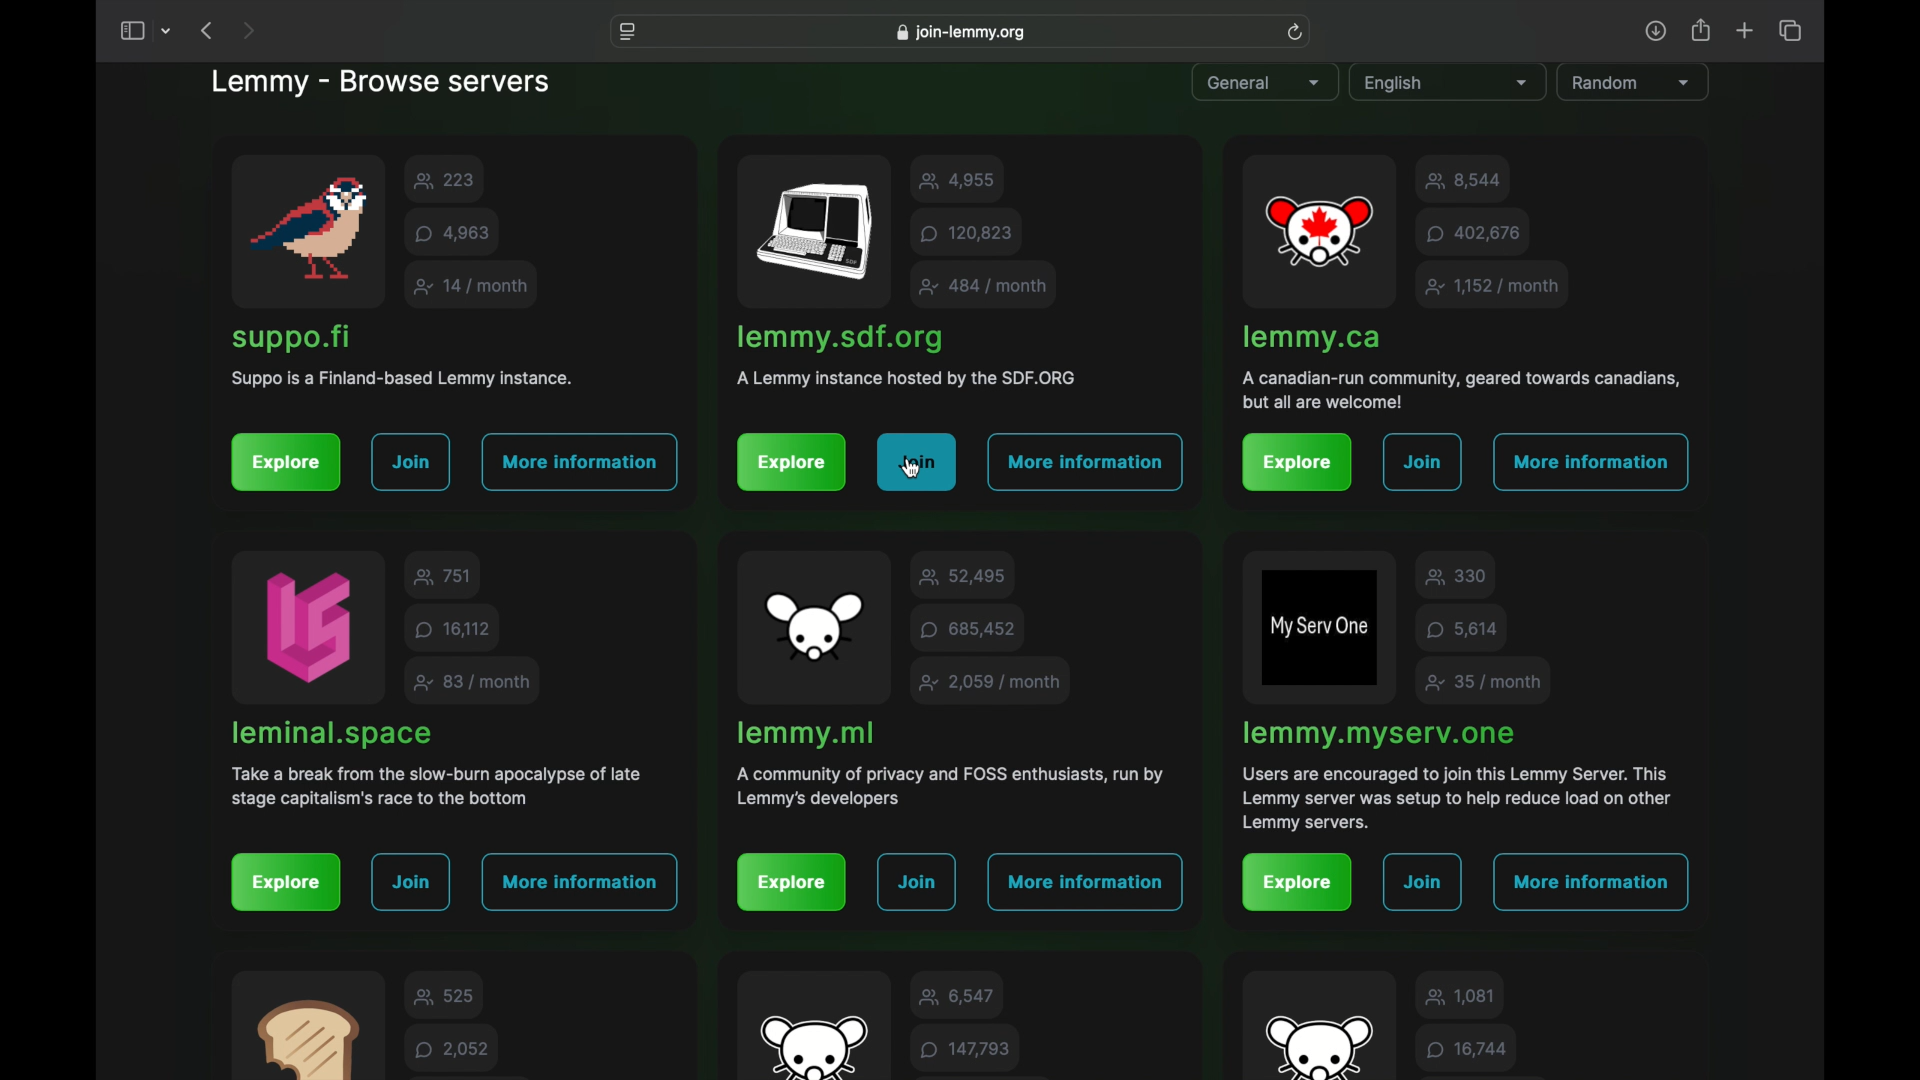 The width and height of the screenshot is (1920, 1080). What do you see at coordinates (1321, 627) in the screenshot?
I see `server icon` at bounding box center [1321, 627].